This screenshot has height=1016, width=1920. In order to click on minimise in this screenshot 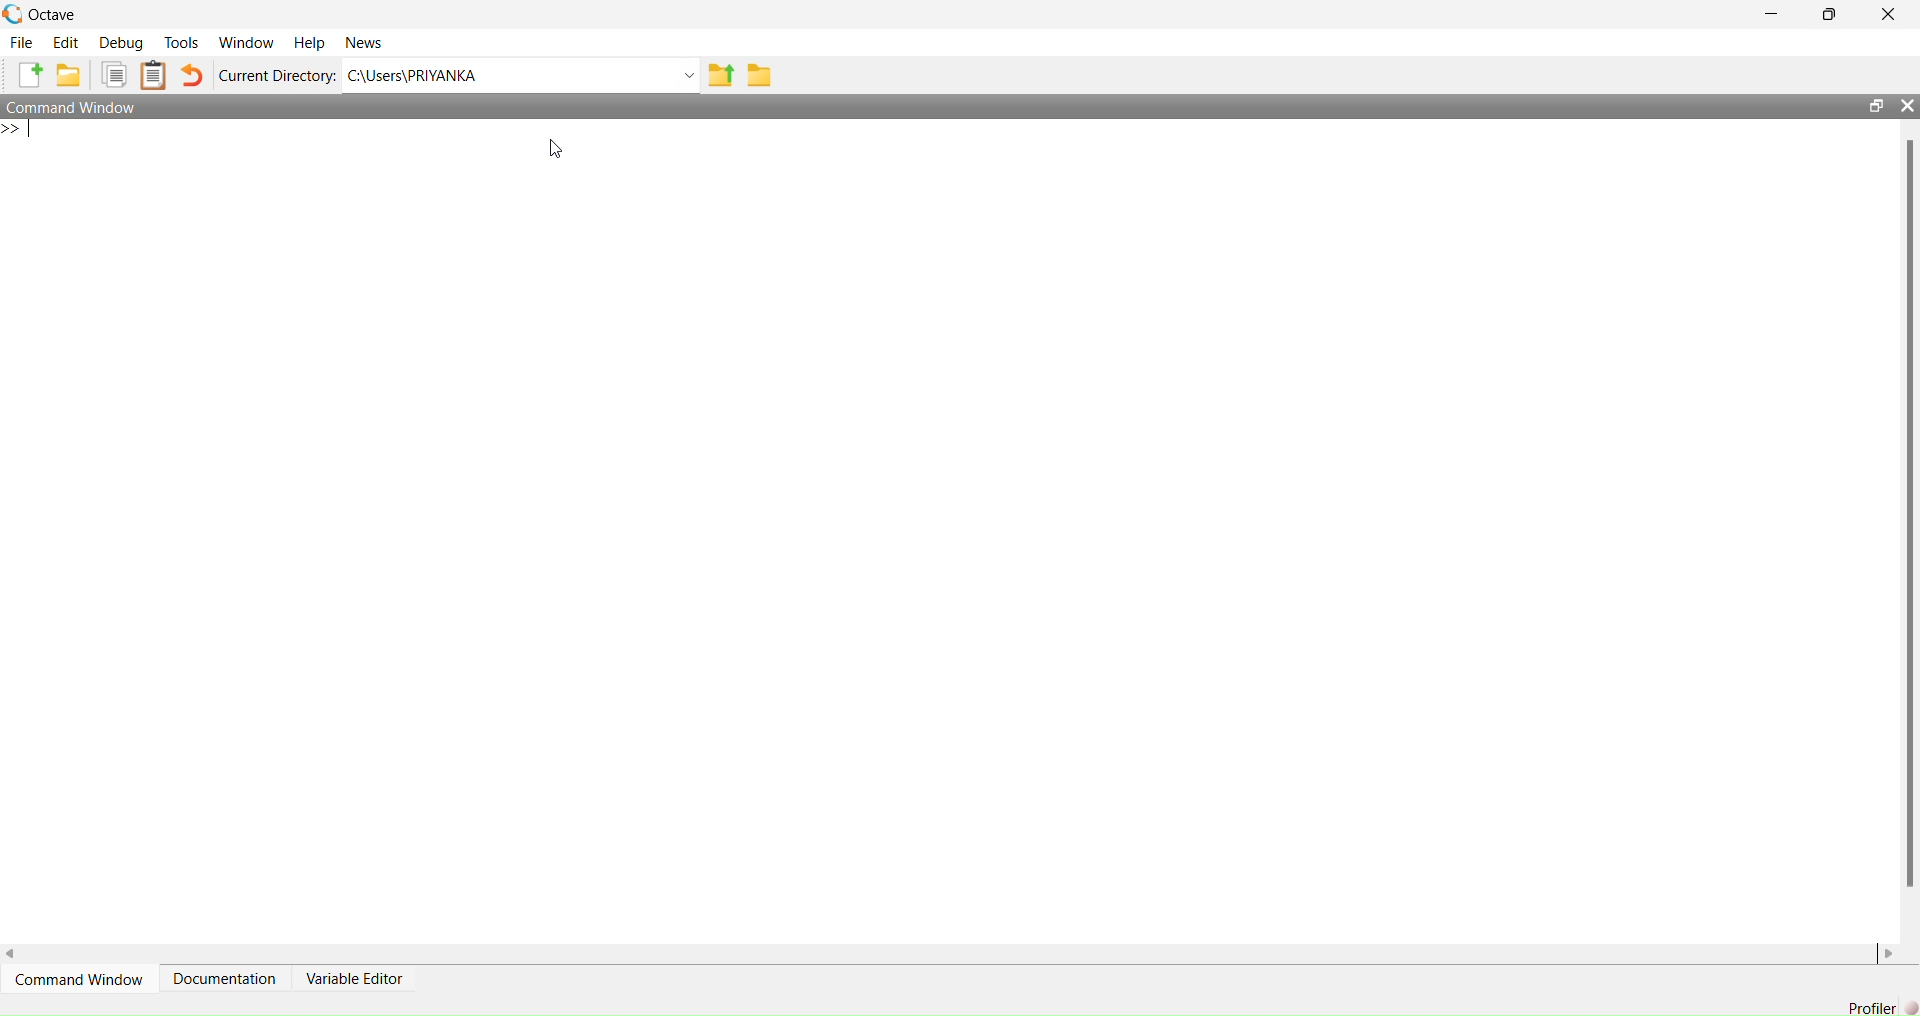, I will do `click(1774, 13)`.